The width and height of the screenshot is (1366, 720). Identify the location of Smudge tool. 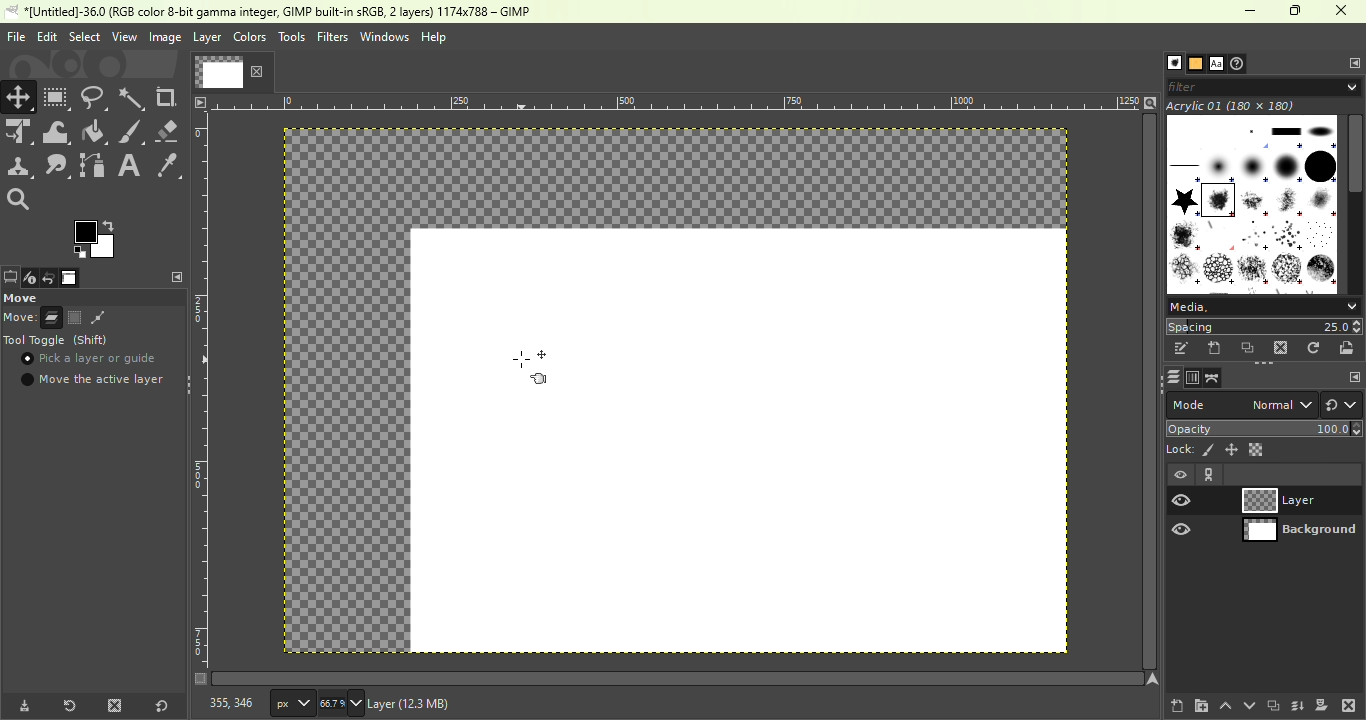
(60, 166).